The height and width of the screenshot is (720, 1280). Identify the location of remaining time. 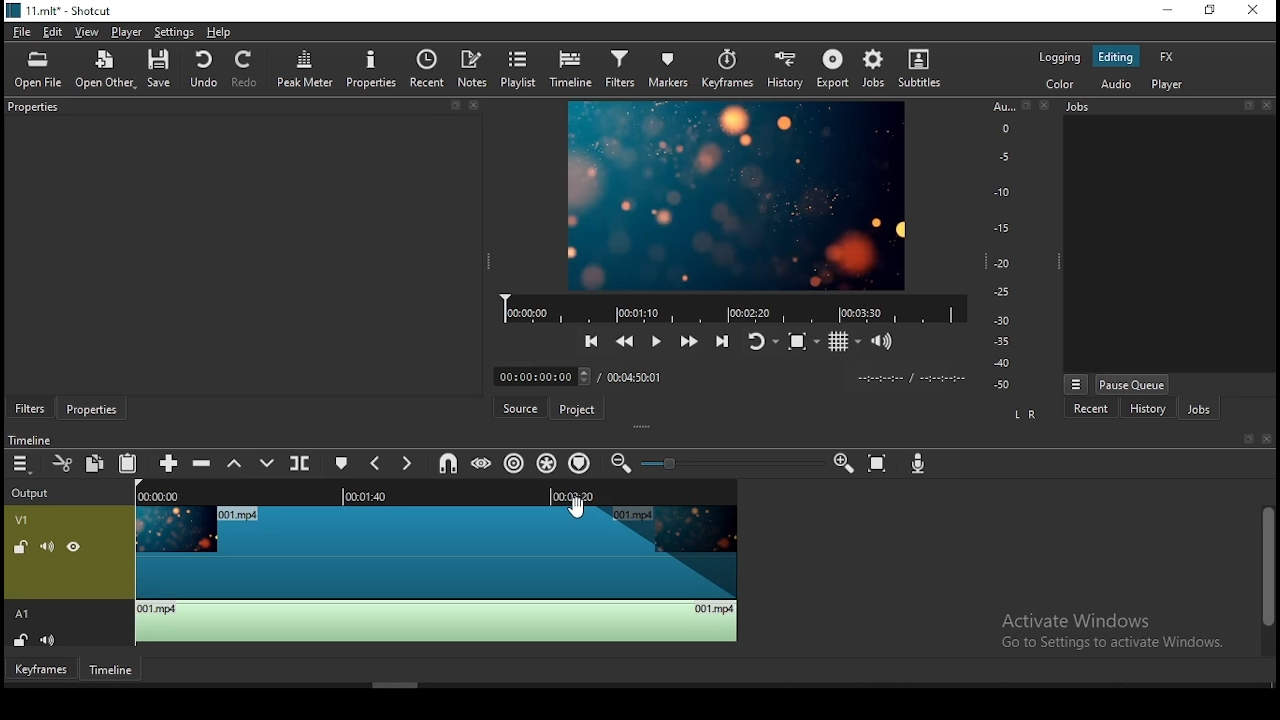
(573, 495).